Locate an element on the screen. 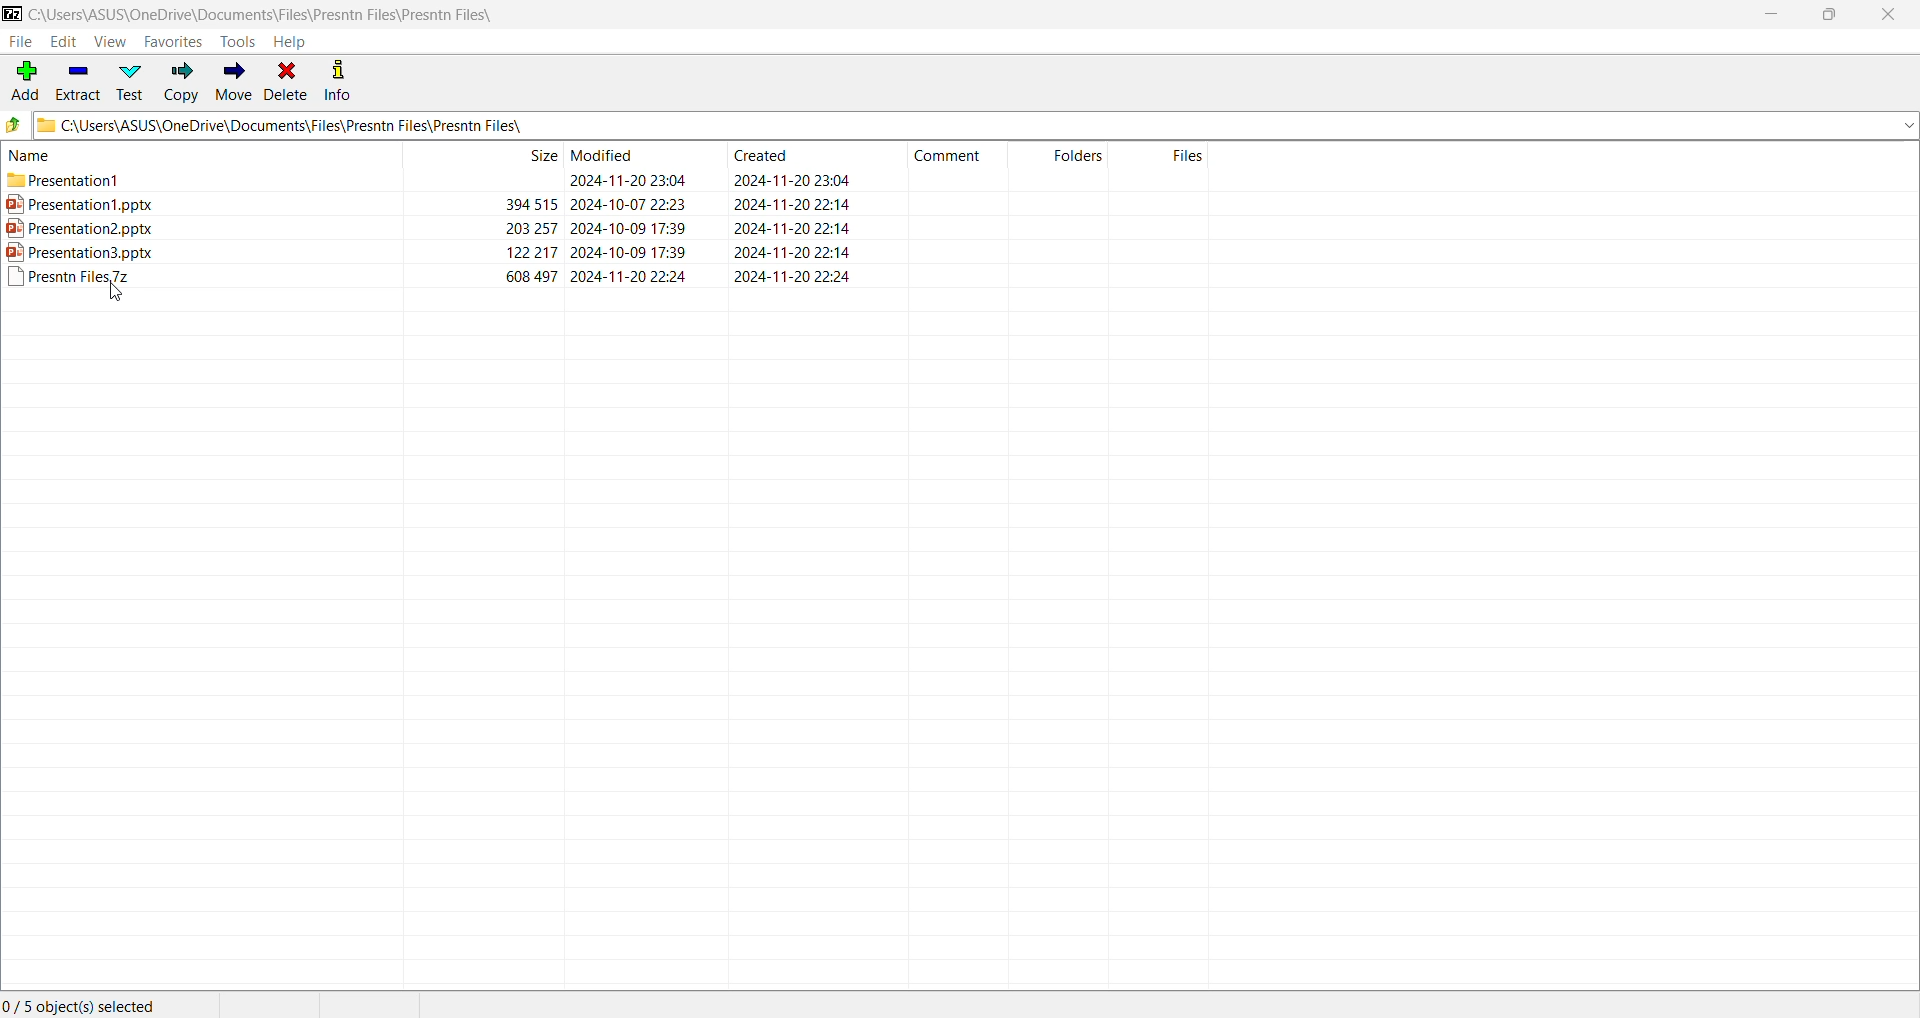  0/ 5 object(s) selected is located at coordinates (79, 1004).